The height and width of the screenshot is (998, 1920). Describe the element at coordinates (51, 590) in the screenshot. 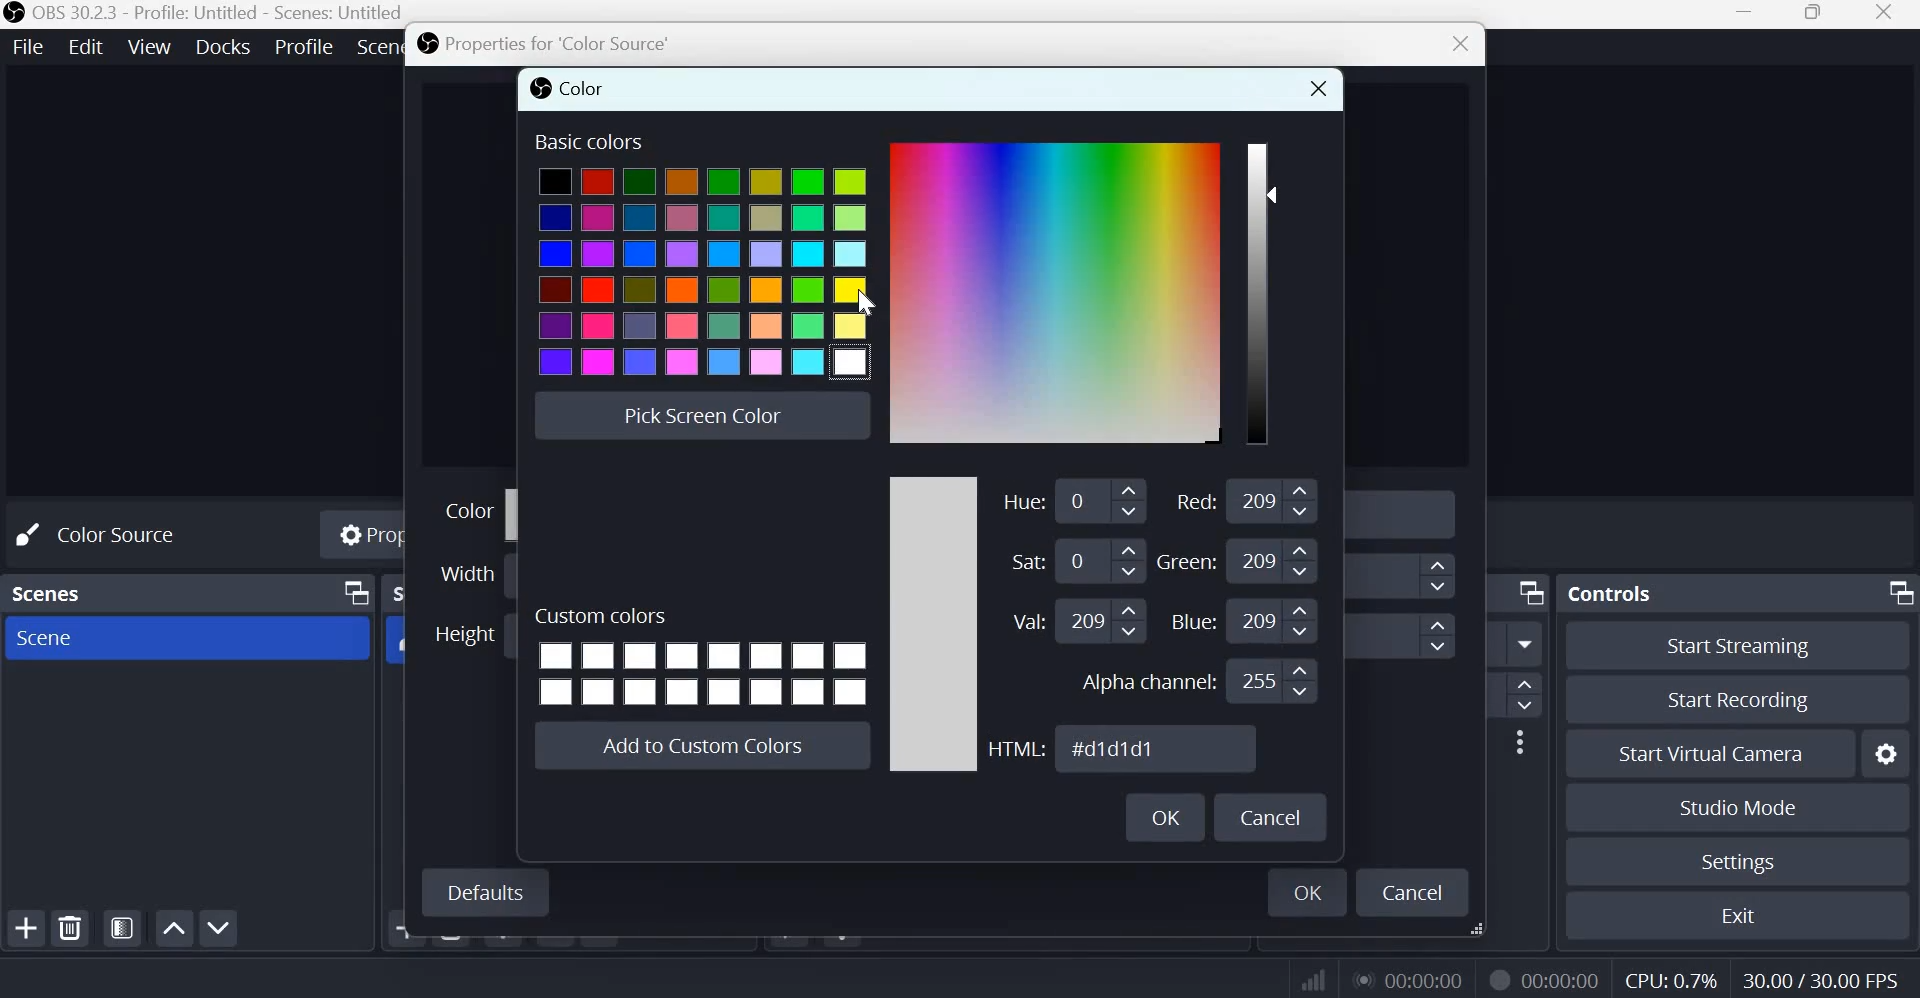

I see `scenes` at that location.